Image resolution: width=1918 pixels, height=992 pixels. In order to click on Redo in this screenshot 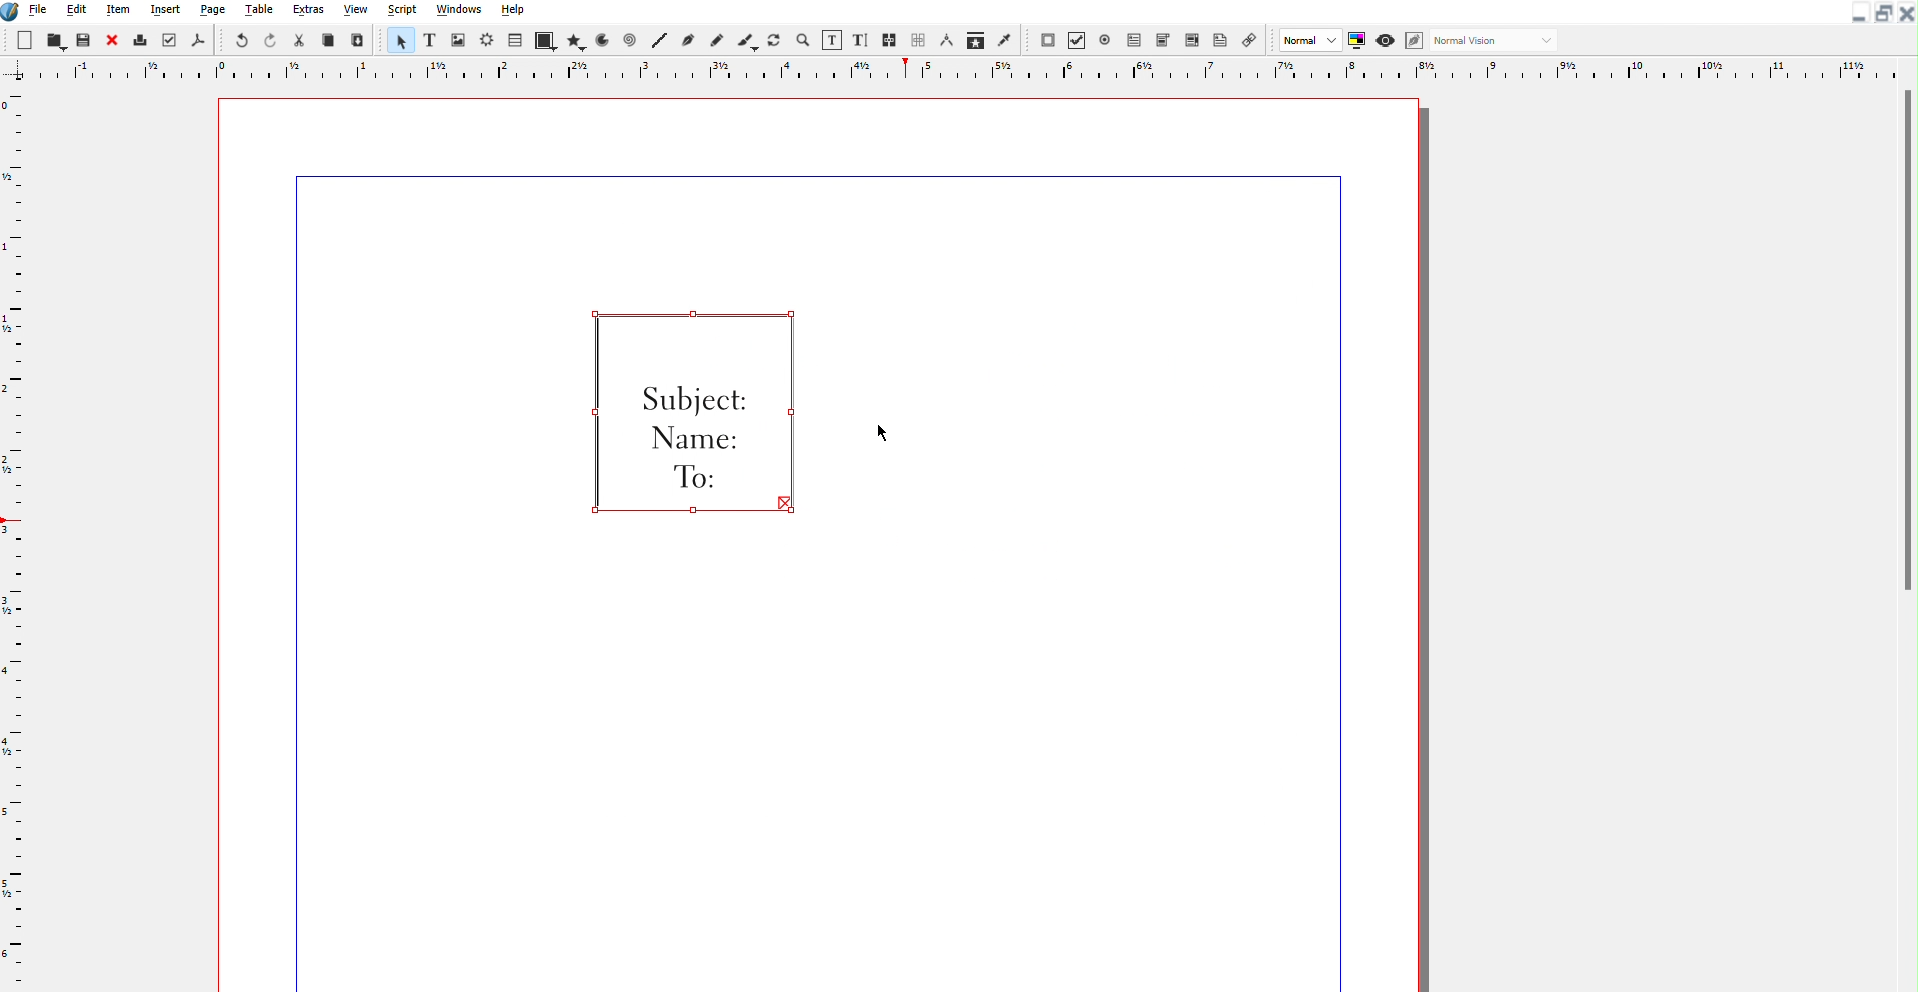, I will do `click(272, 41)`.